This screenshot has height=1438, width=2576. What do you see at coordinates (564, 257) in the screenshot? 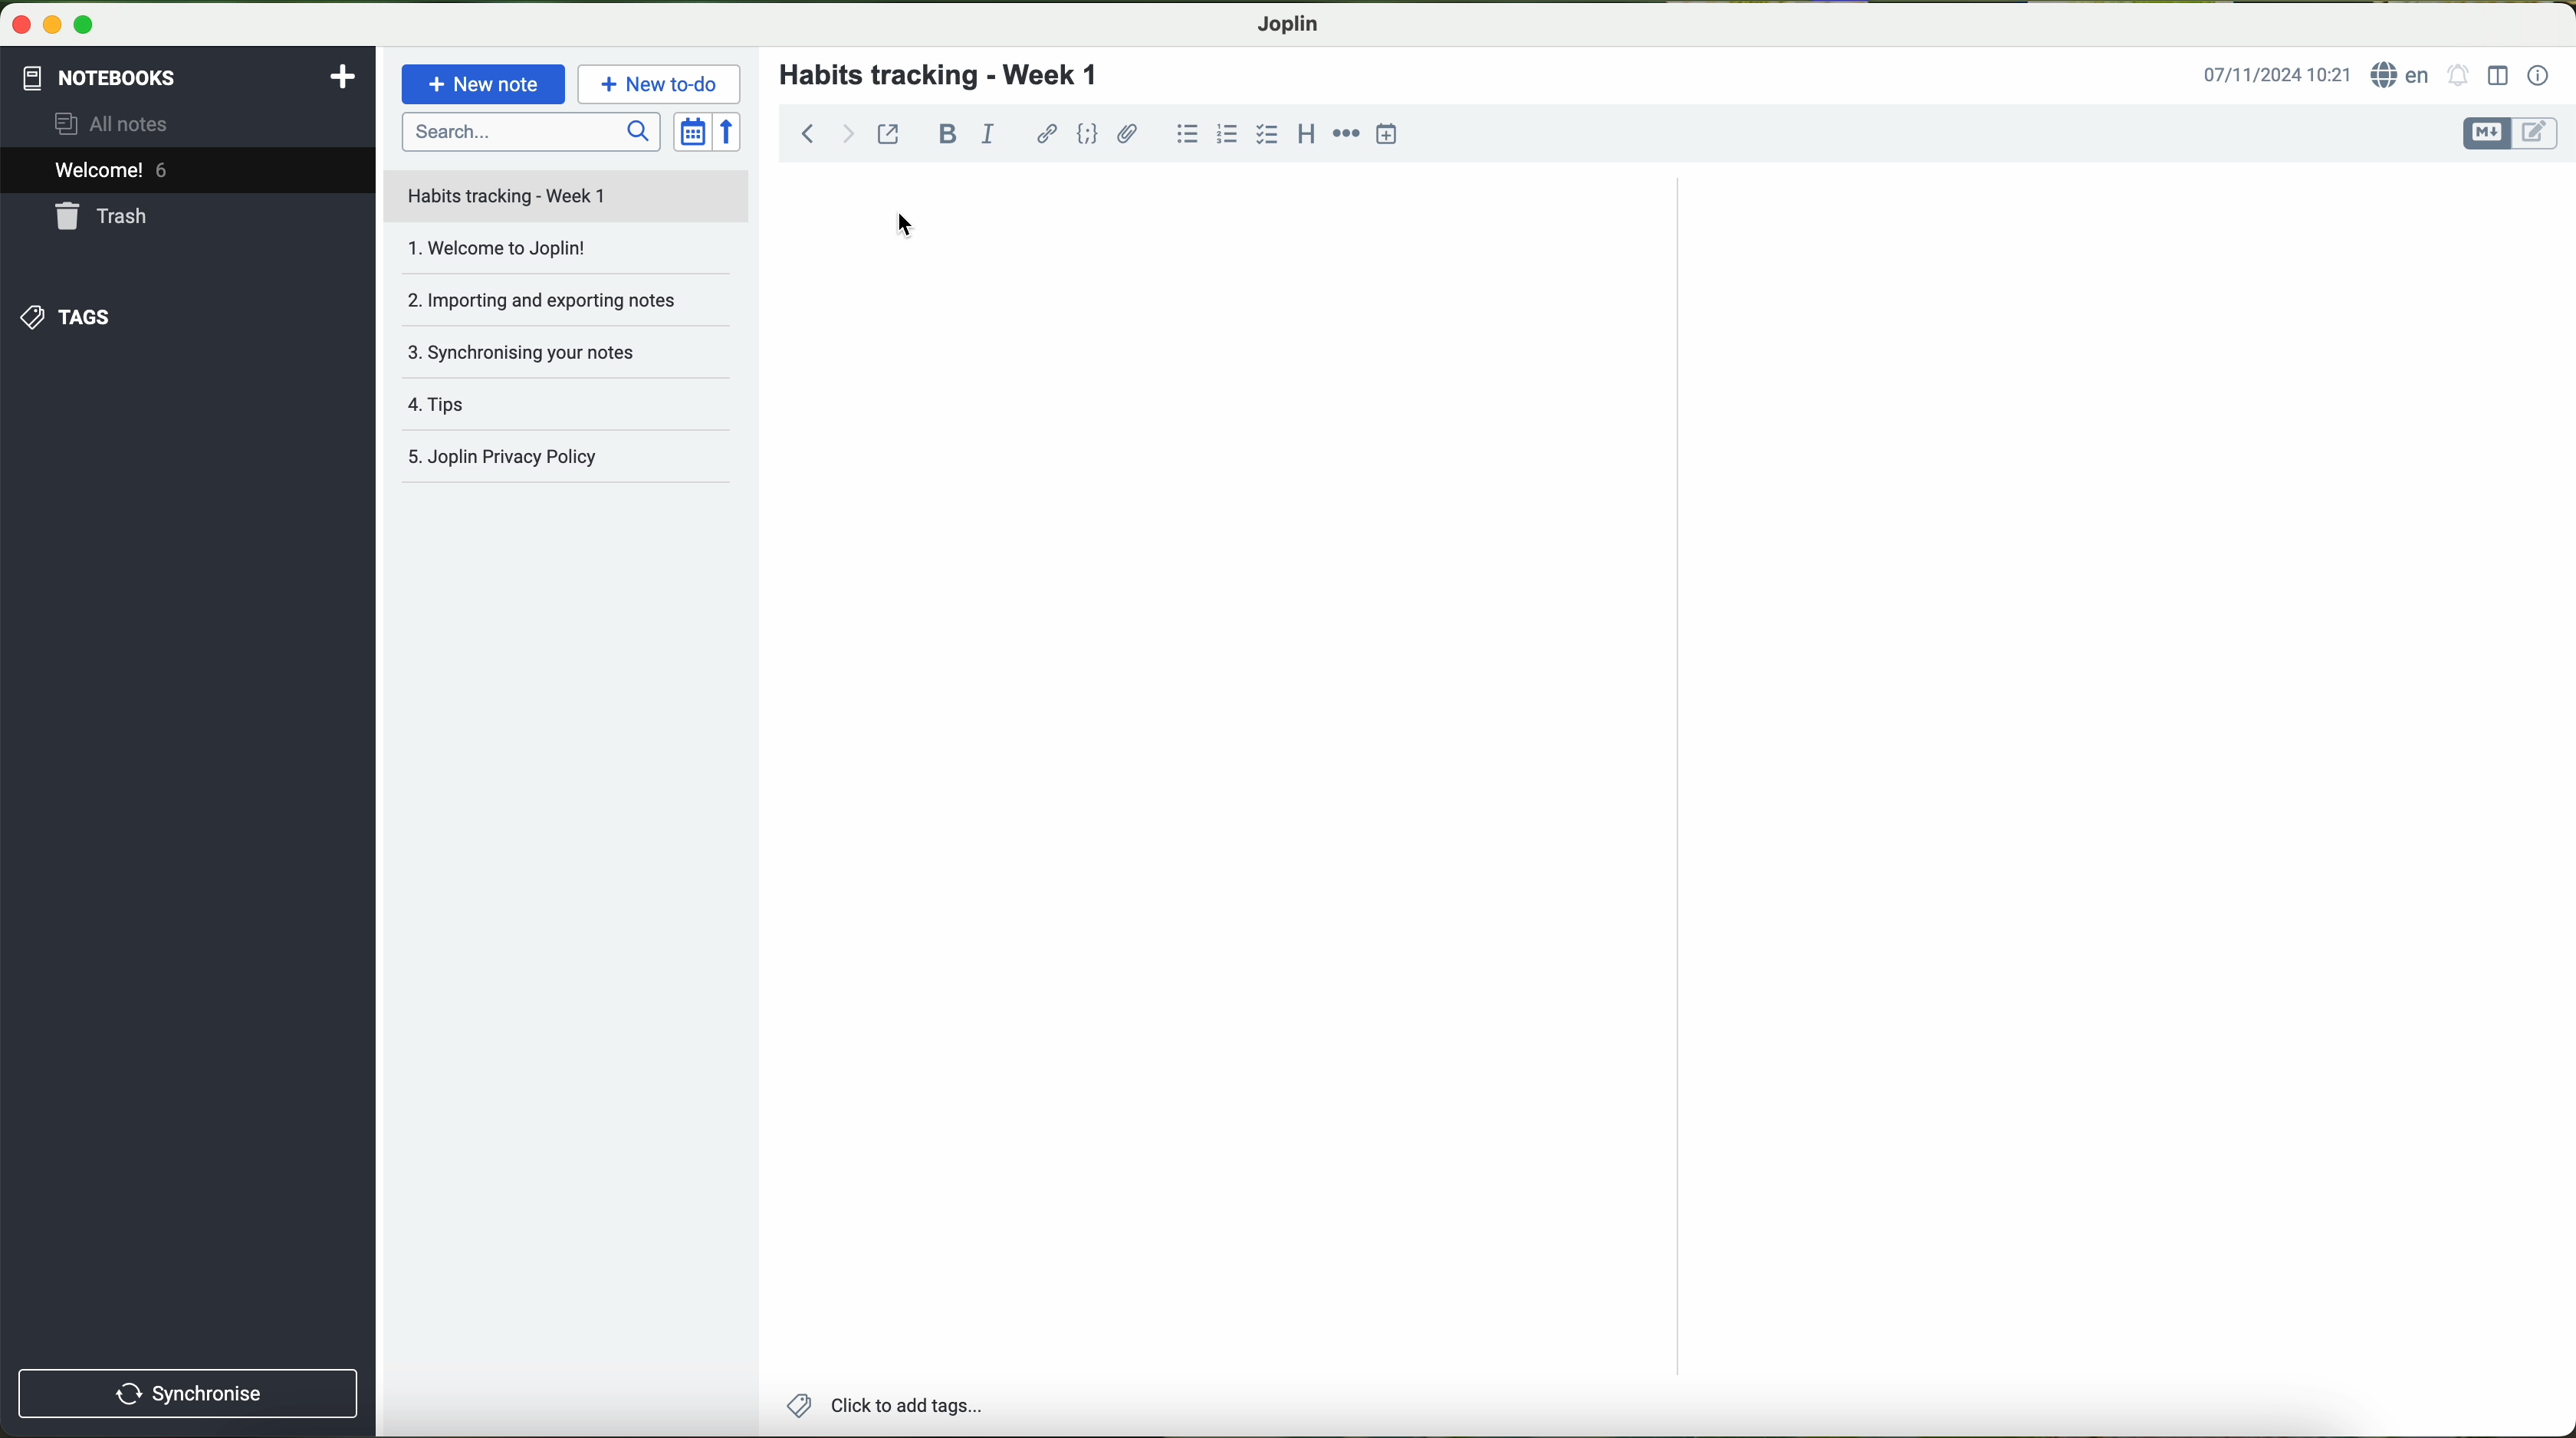
I see `welcome to Joplin` at bounding box center [564, 257].